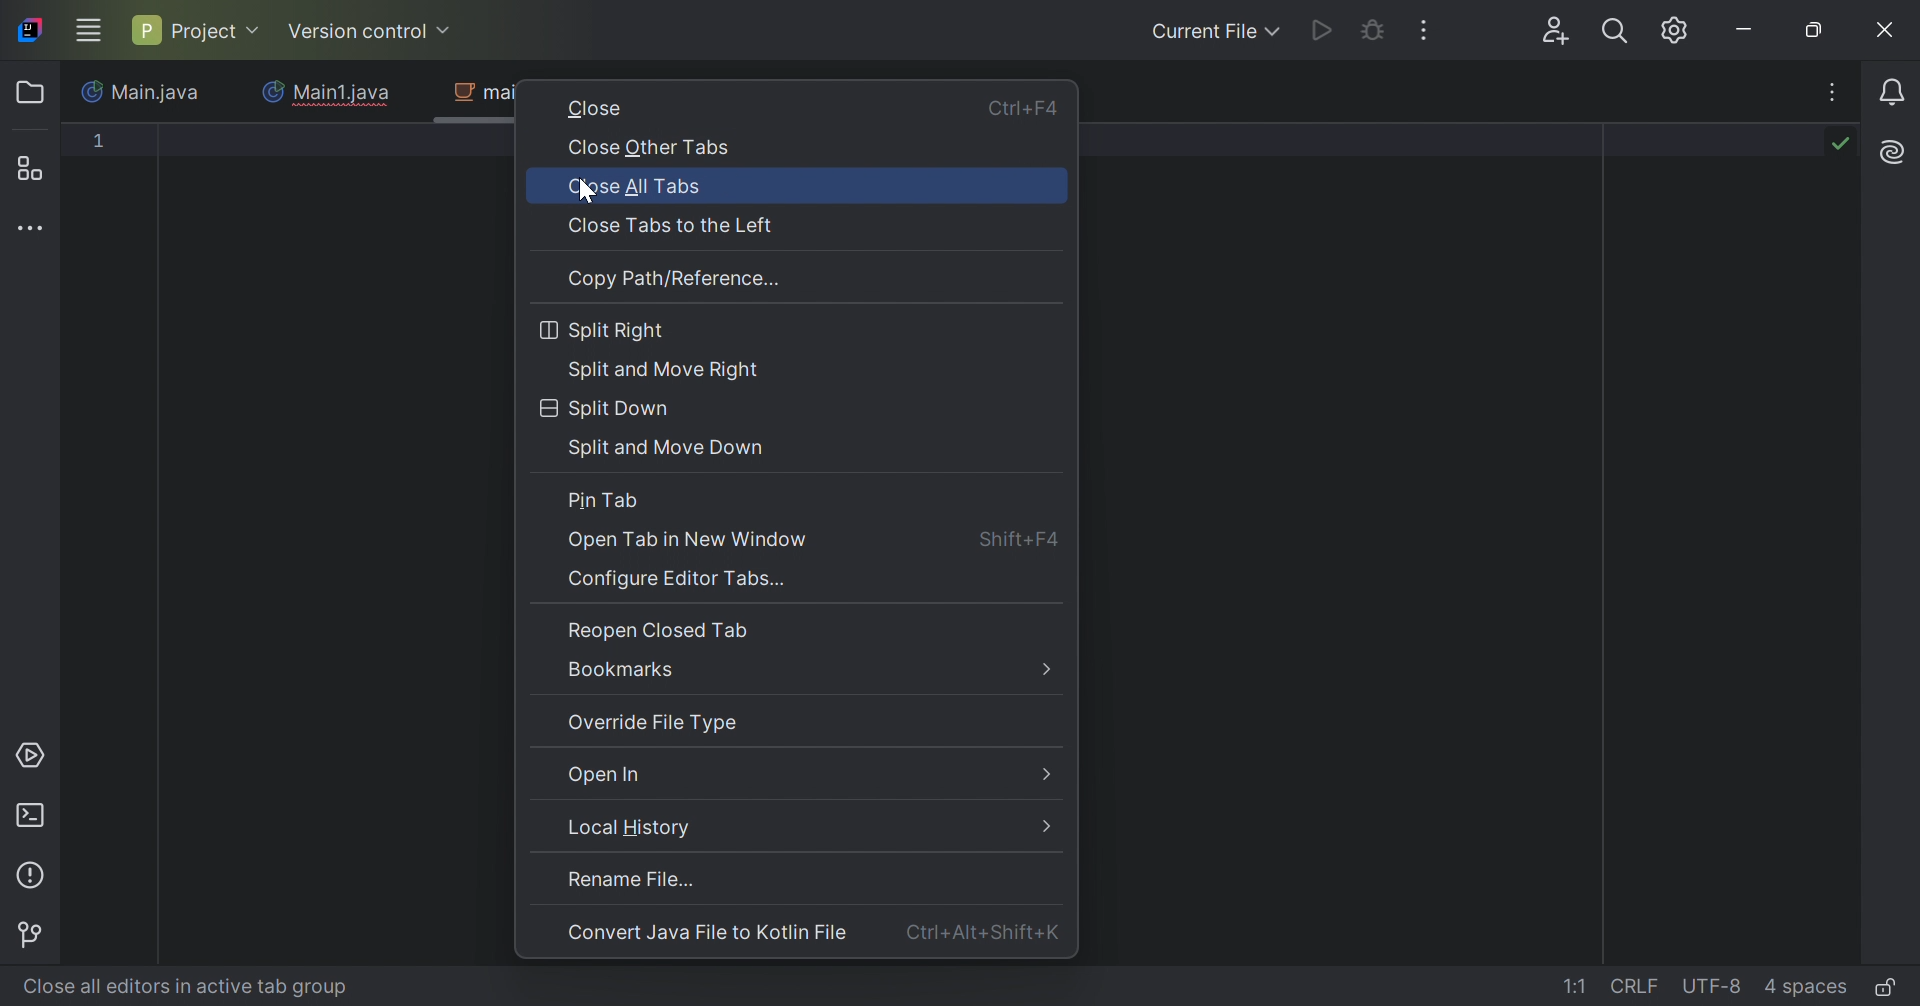 This screenshot has width=1920, height=1006. I want to click on Main.java, so click(143, 93).